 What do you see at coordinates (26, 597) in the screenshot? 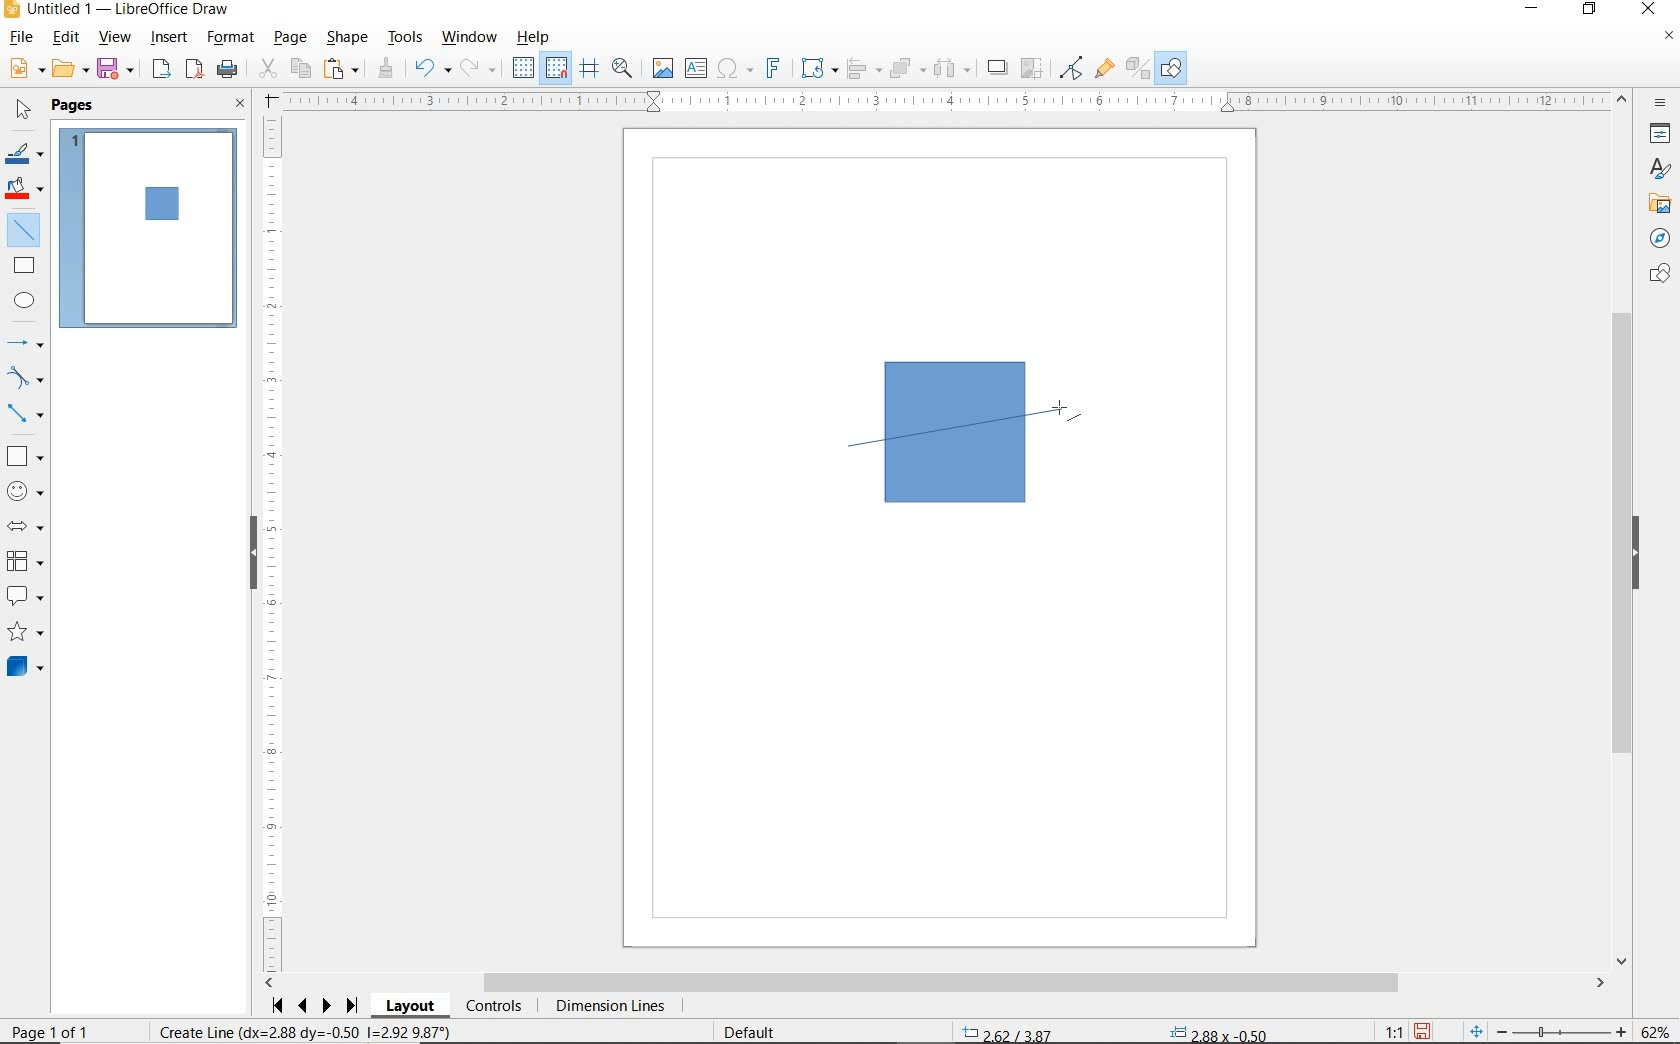
I see `CALLOUT SHAPES` at bounding box center [26, 597].